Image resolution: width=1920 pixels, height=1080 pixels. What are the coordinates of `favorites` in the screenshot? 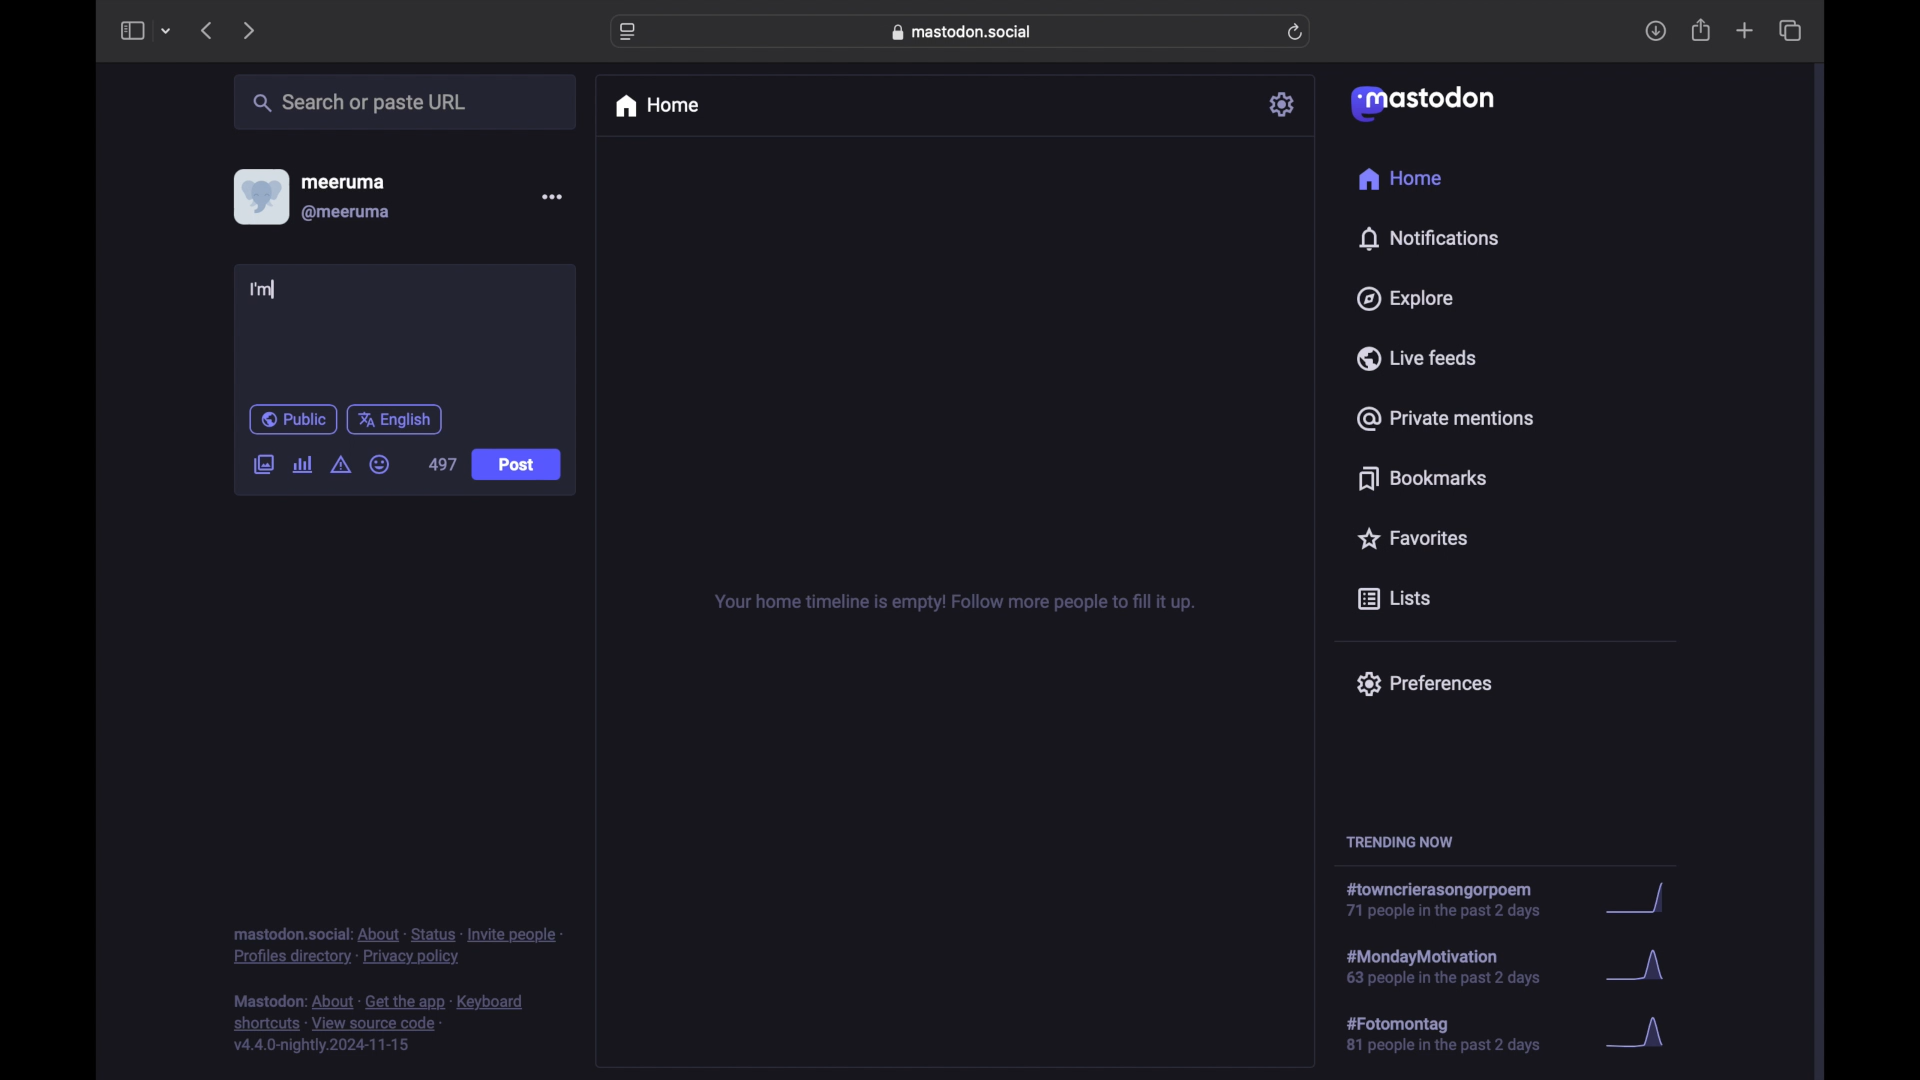 It's located at (1412, 538).